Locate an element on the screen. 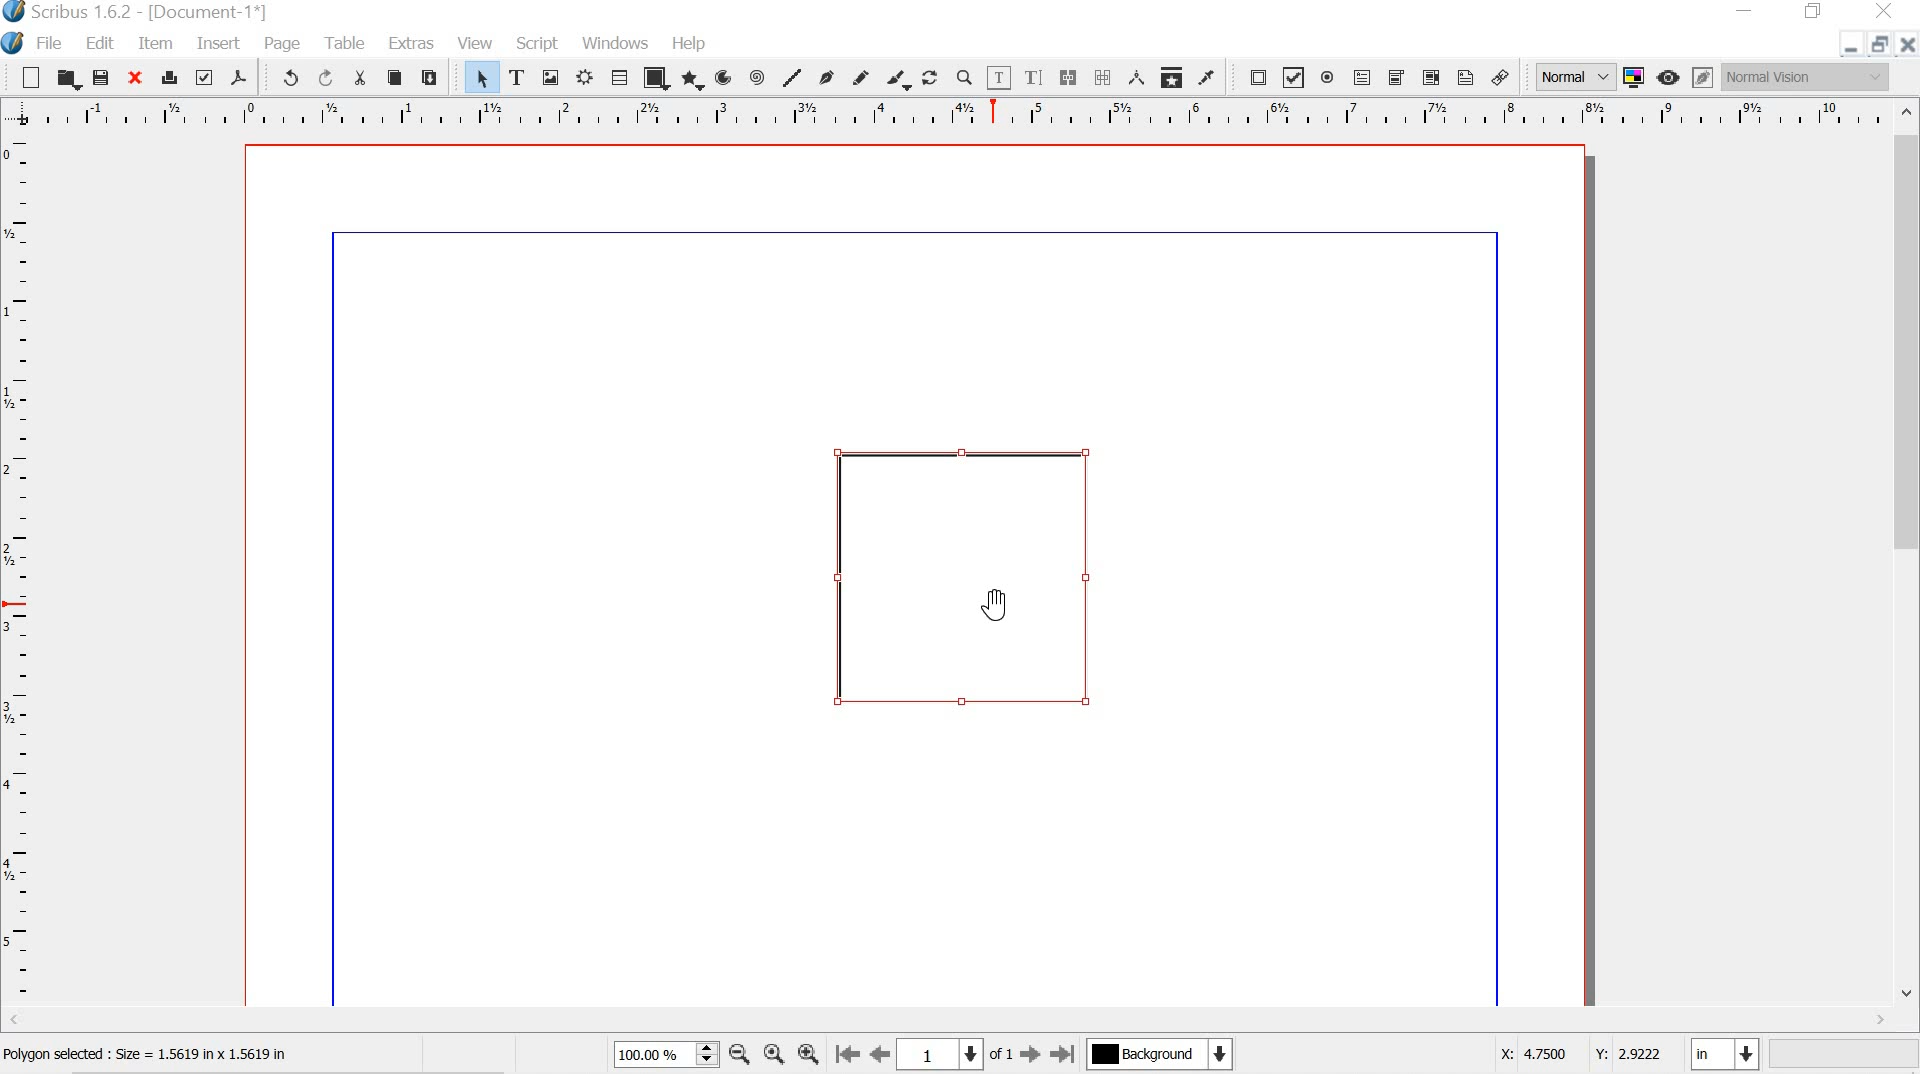 This screenshot has width=1920, height=1074. go to first page is located at coordinates (849, 1057).